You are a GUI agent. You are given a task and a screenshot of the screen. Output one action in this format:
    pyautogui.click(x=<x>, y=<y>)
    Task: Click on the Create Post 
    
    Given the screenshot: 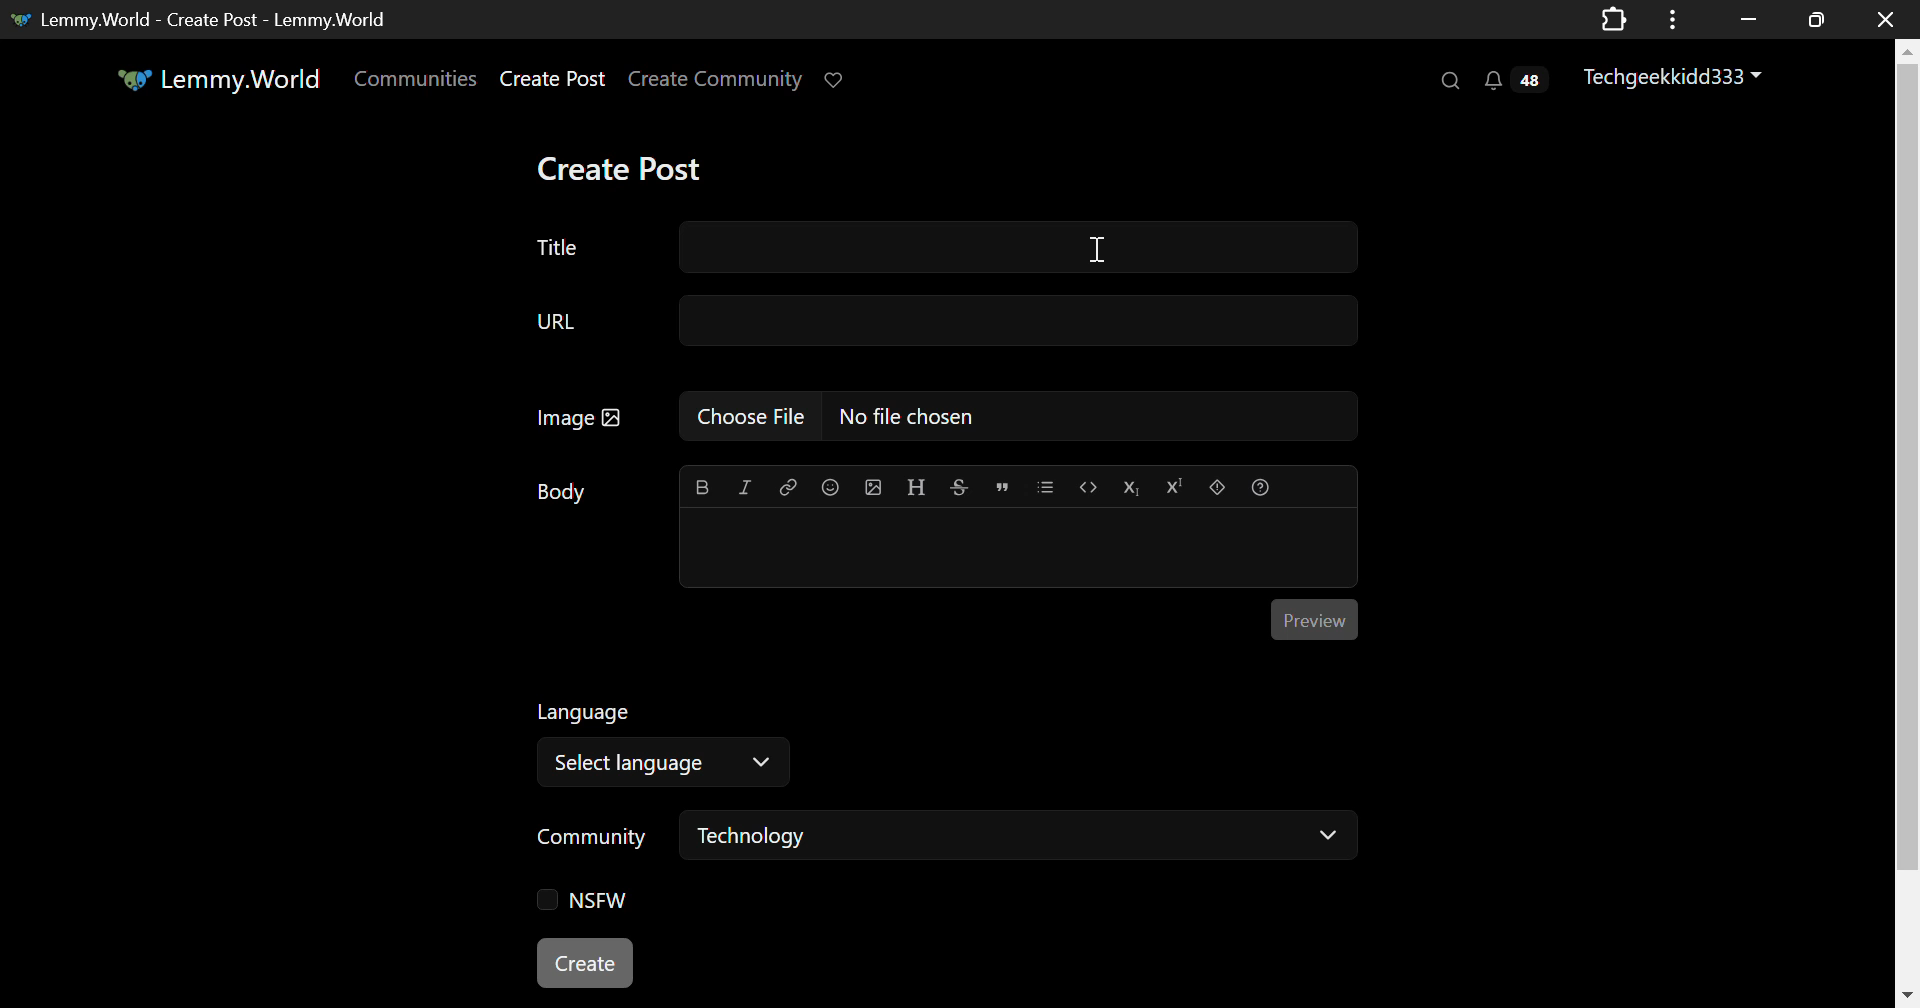 What is the action you would take?
    pyautogui.click(x=624, y=167)
    